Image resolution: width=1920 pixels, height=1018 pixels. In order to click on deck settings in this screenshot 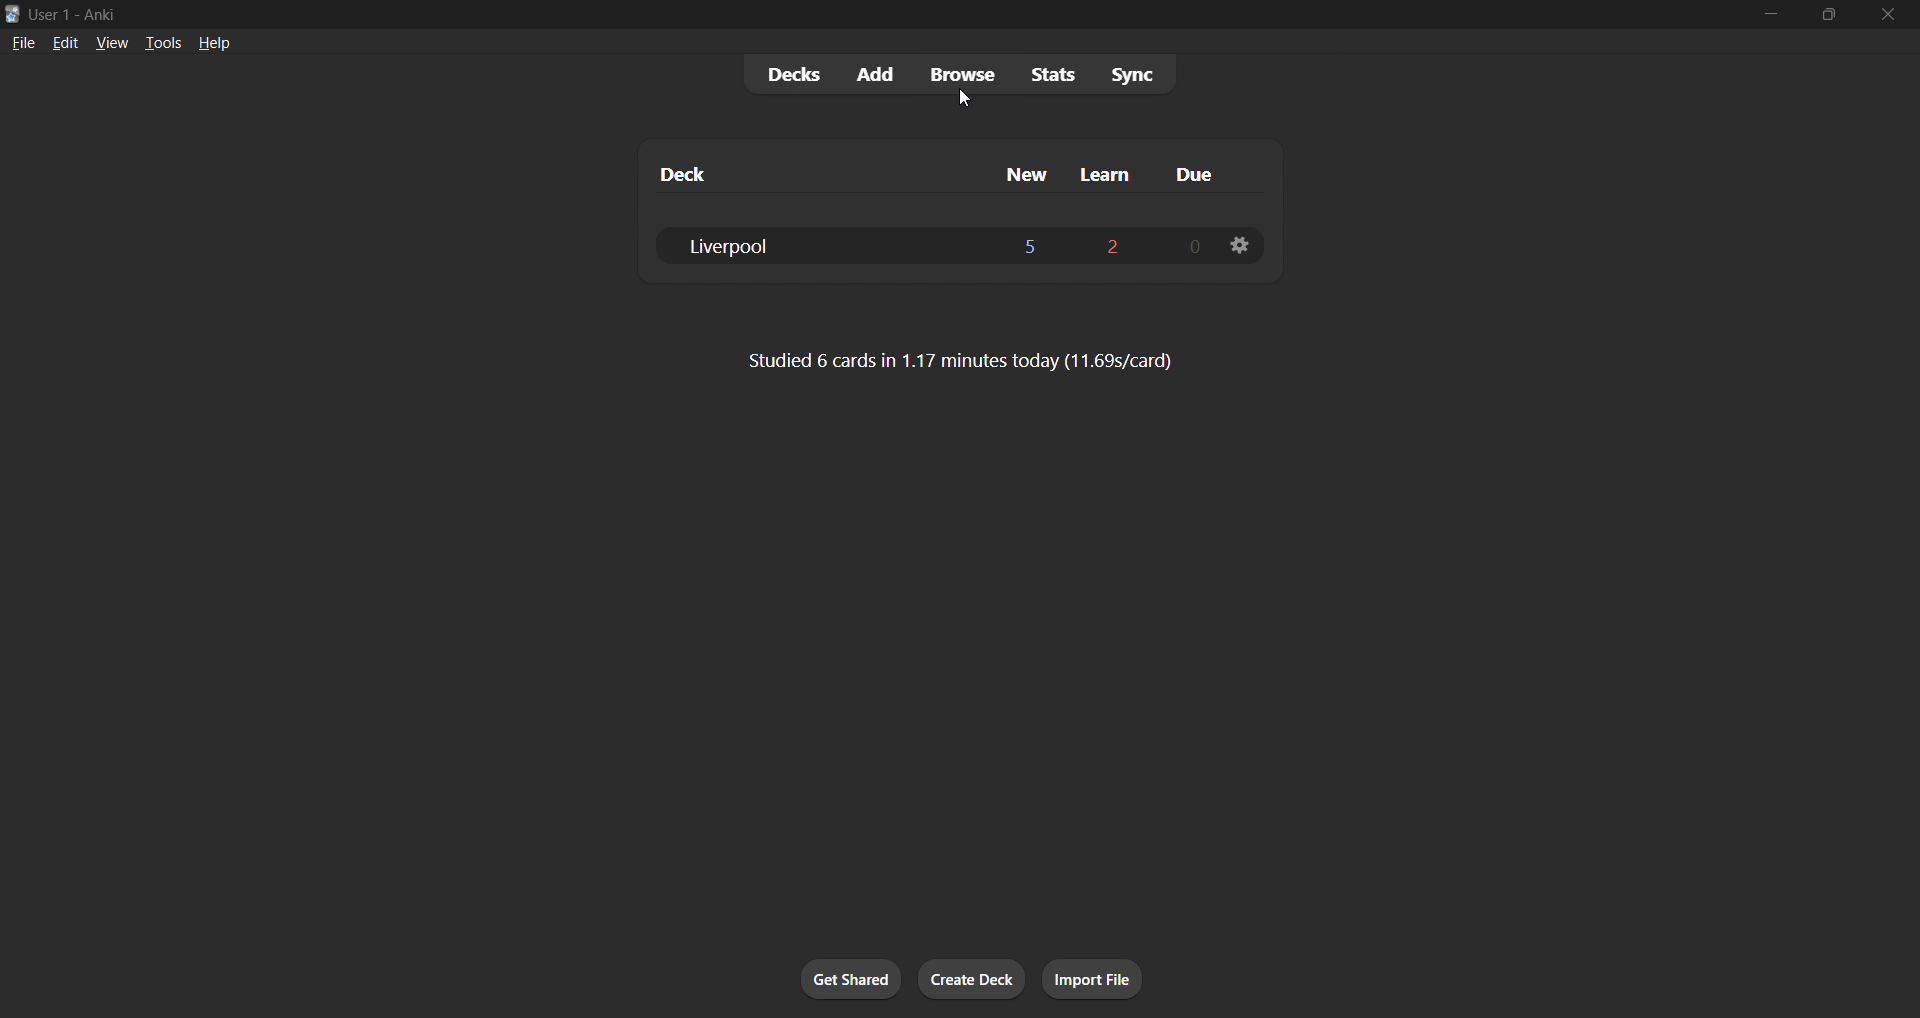, I will do `click(1237, 248)`.